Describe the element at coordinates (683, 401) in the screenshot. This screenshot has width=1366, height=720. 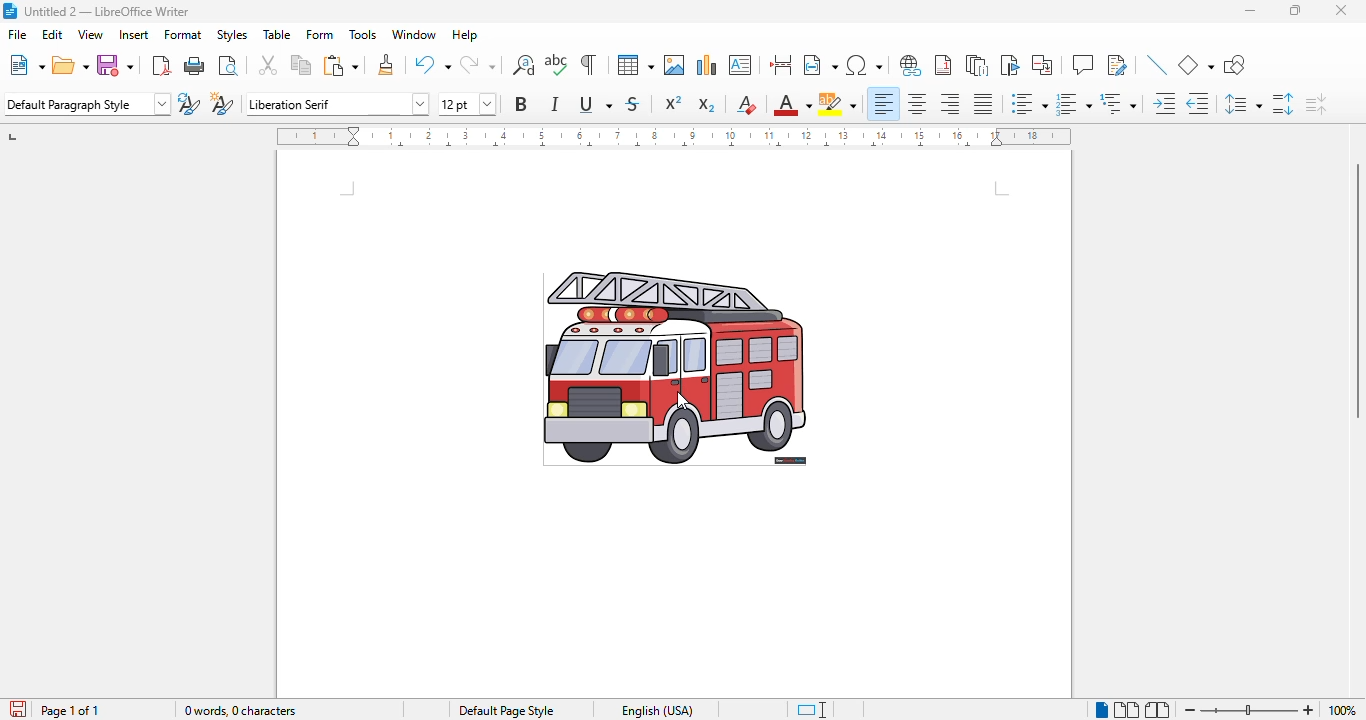
I see `cursor` at that location.